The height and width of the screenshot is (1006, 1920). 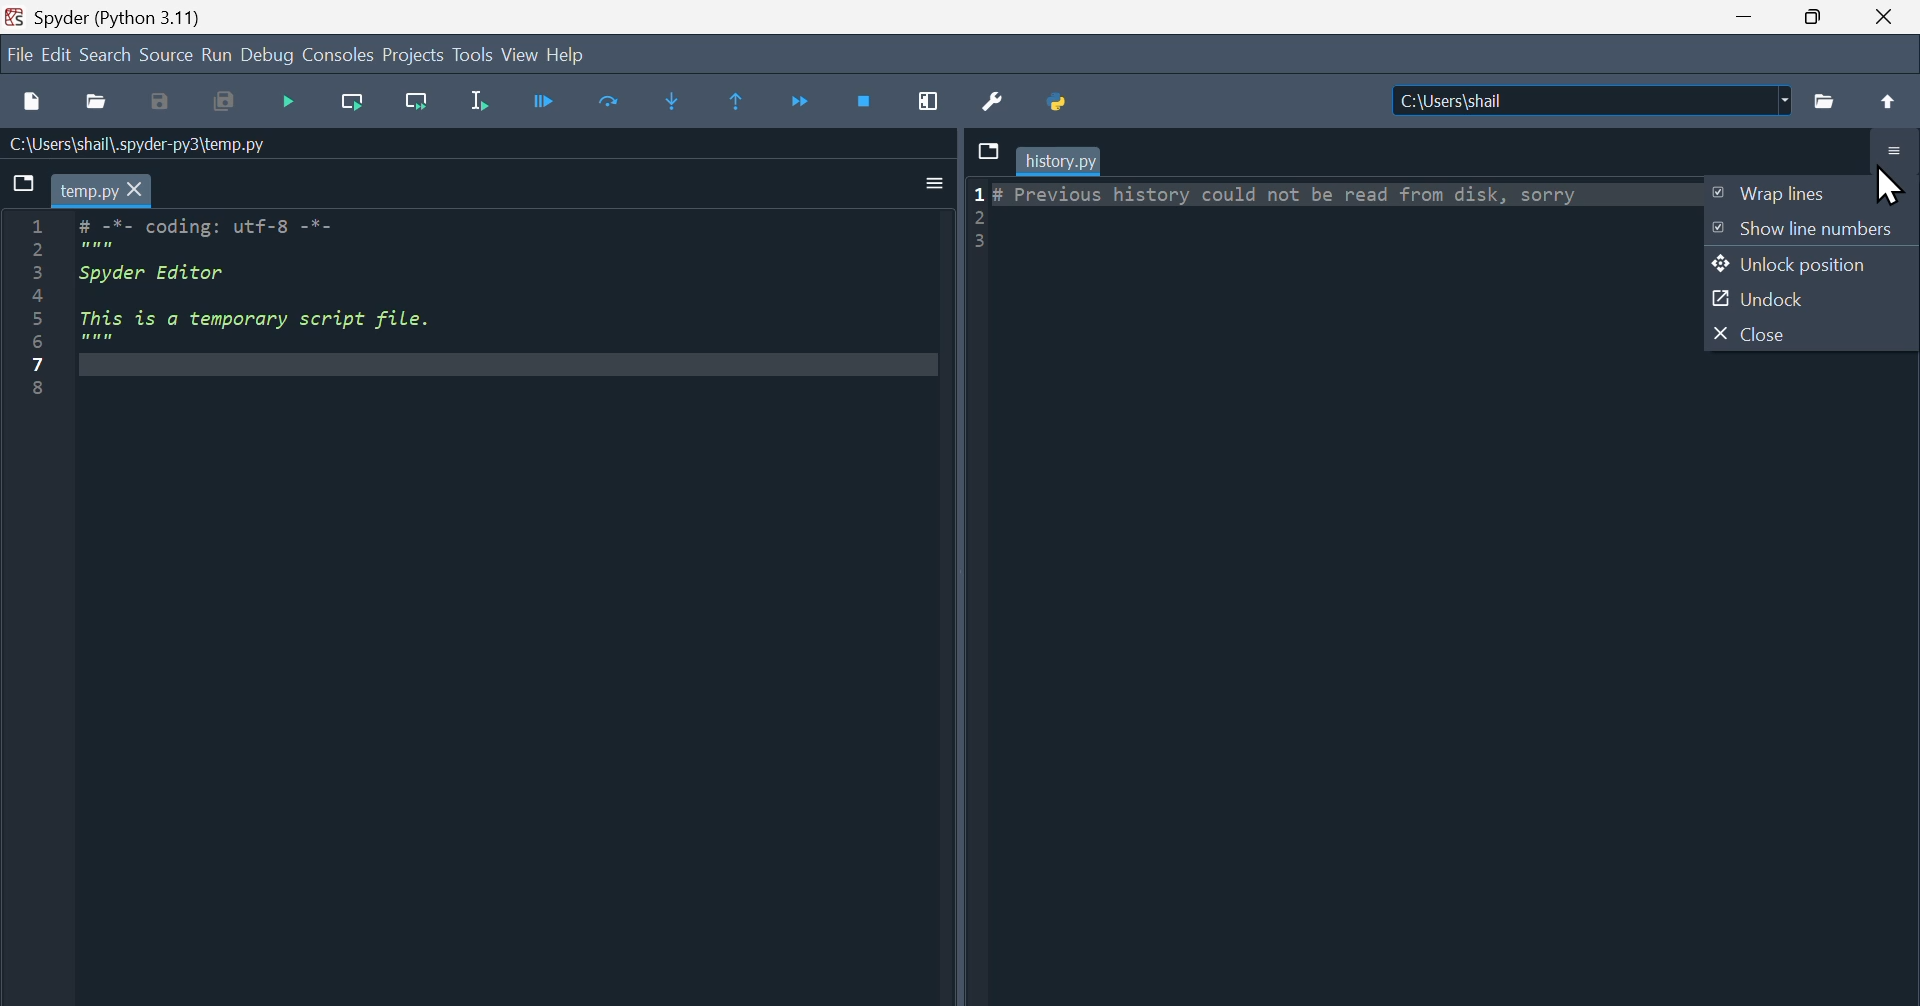 What do you see at coordinates (106, 57) in the screenshot?
I see `search` at bounding box center [106, 57].